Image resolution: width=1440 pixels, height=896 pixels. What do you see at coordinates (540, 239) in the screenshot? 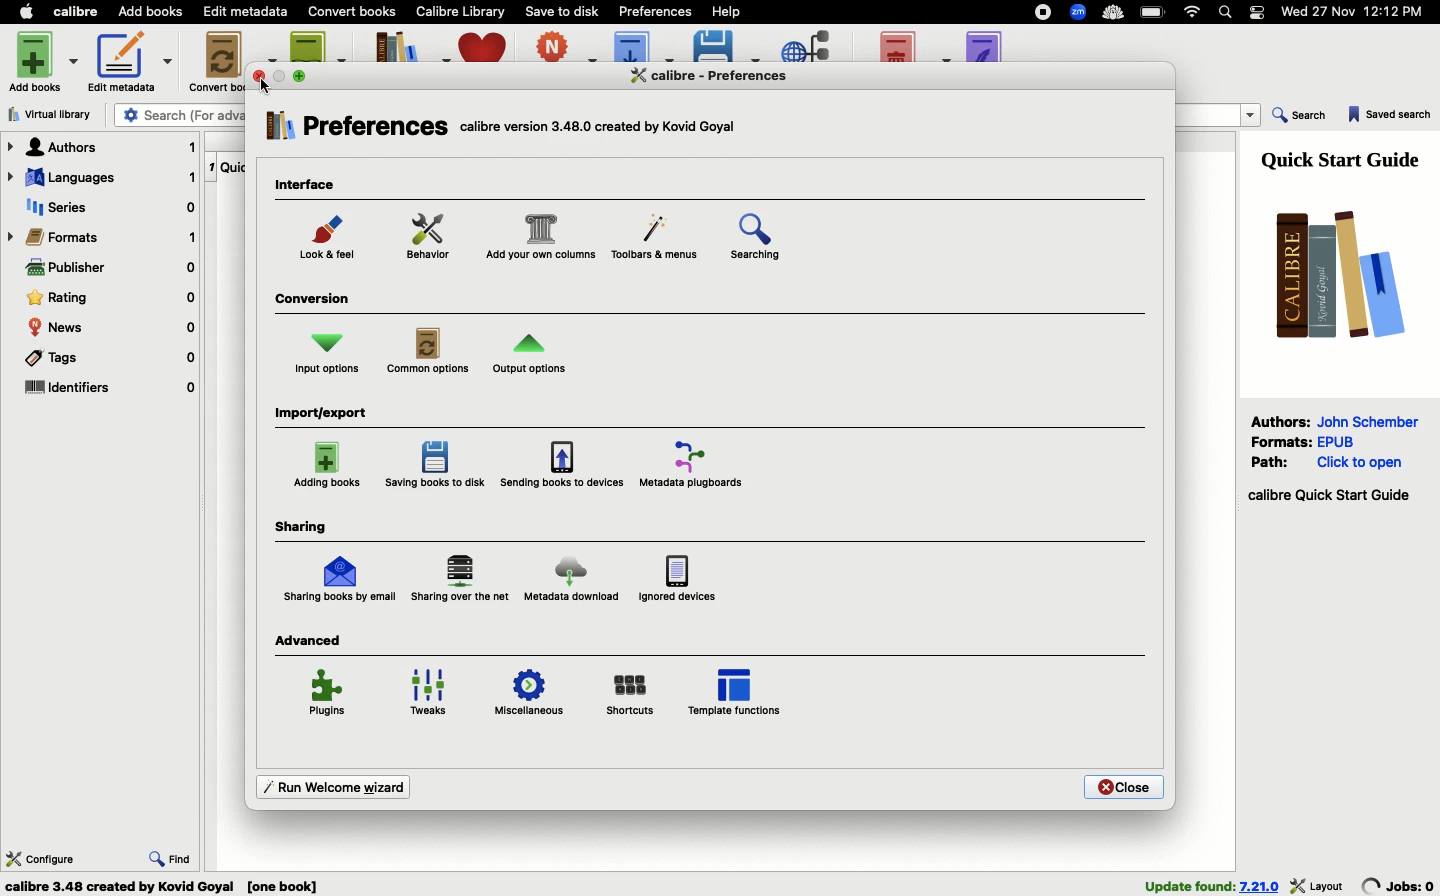
I see `Customize columns` at bounding box center [540, 239].